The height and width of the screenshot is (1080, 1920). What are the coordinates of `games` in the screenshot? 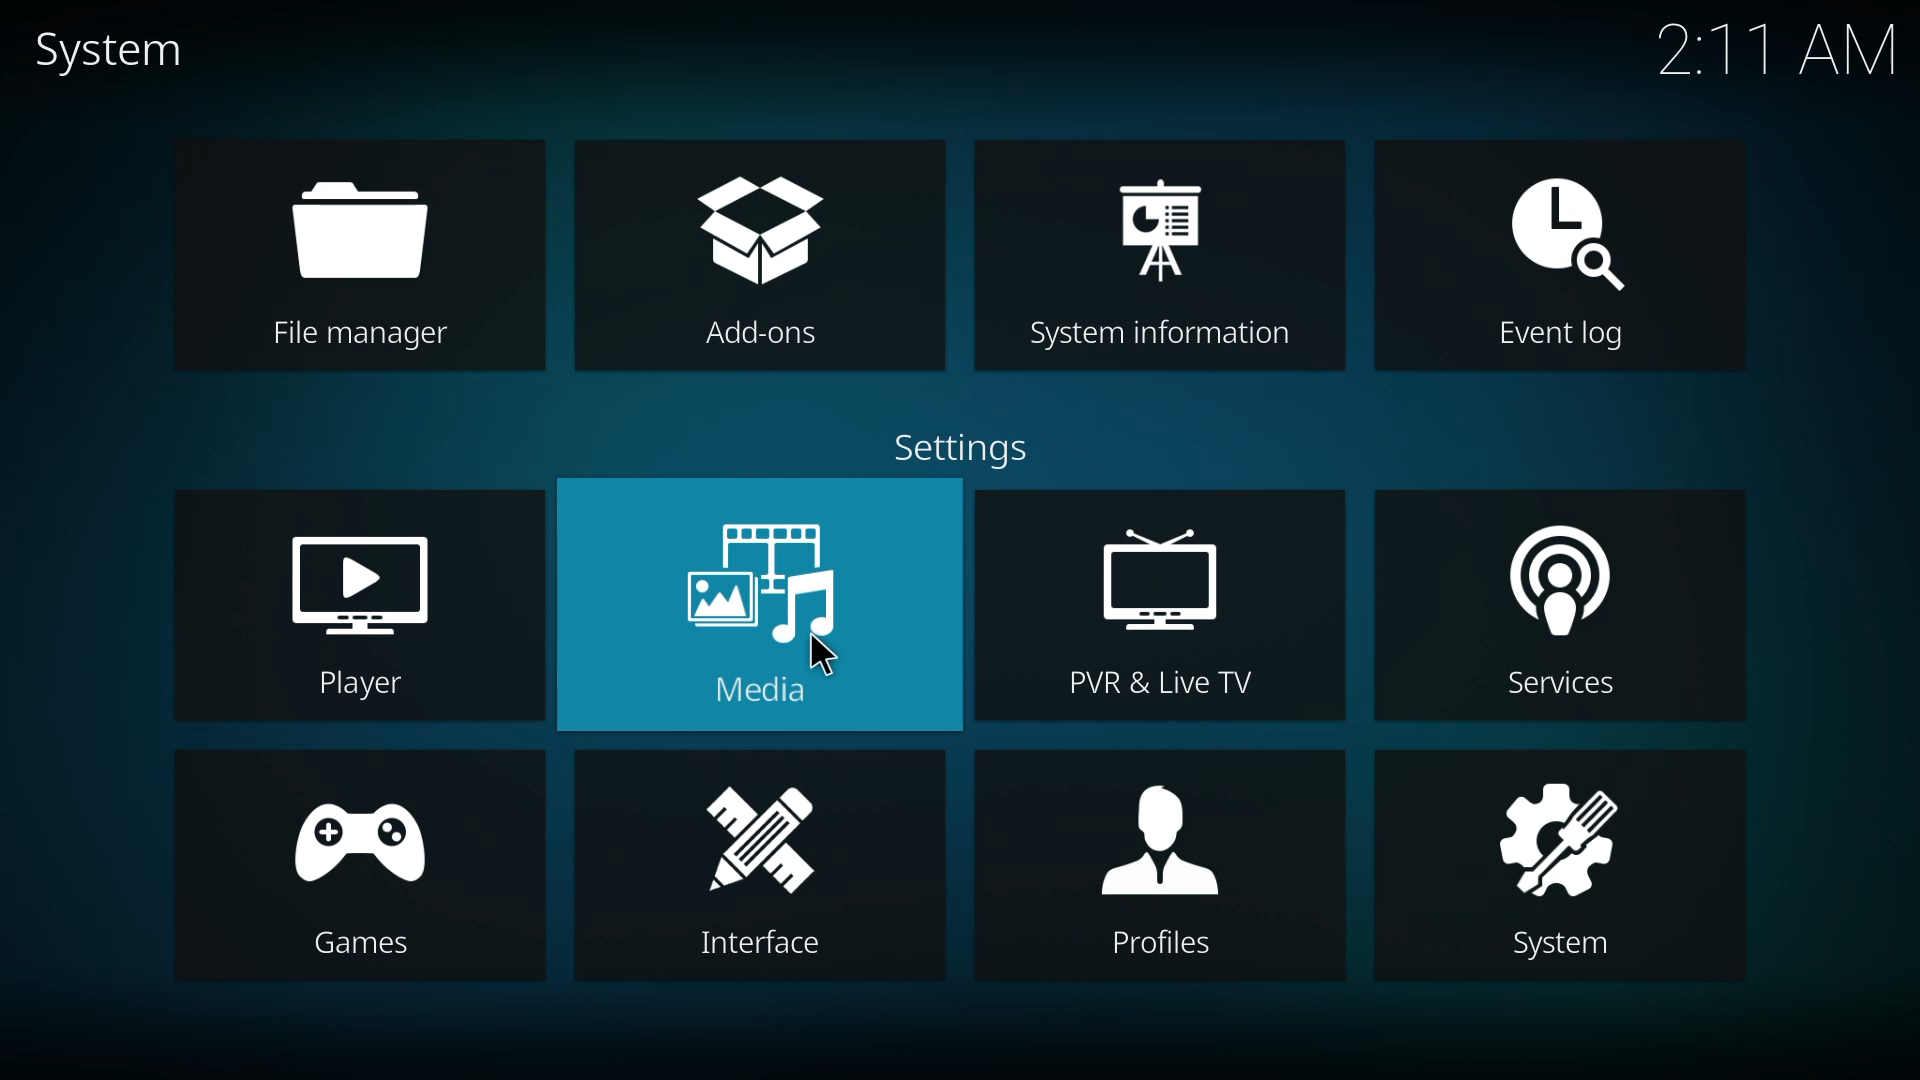 It's located at (354, 868).